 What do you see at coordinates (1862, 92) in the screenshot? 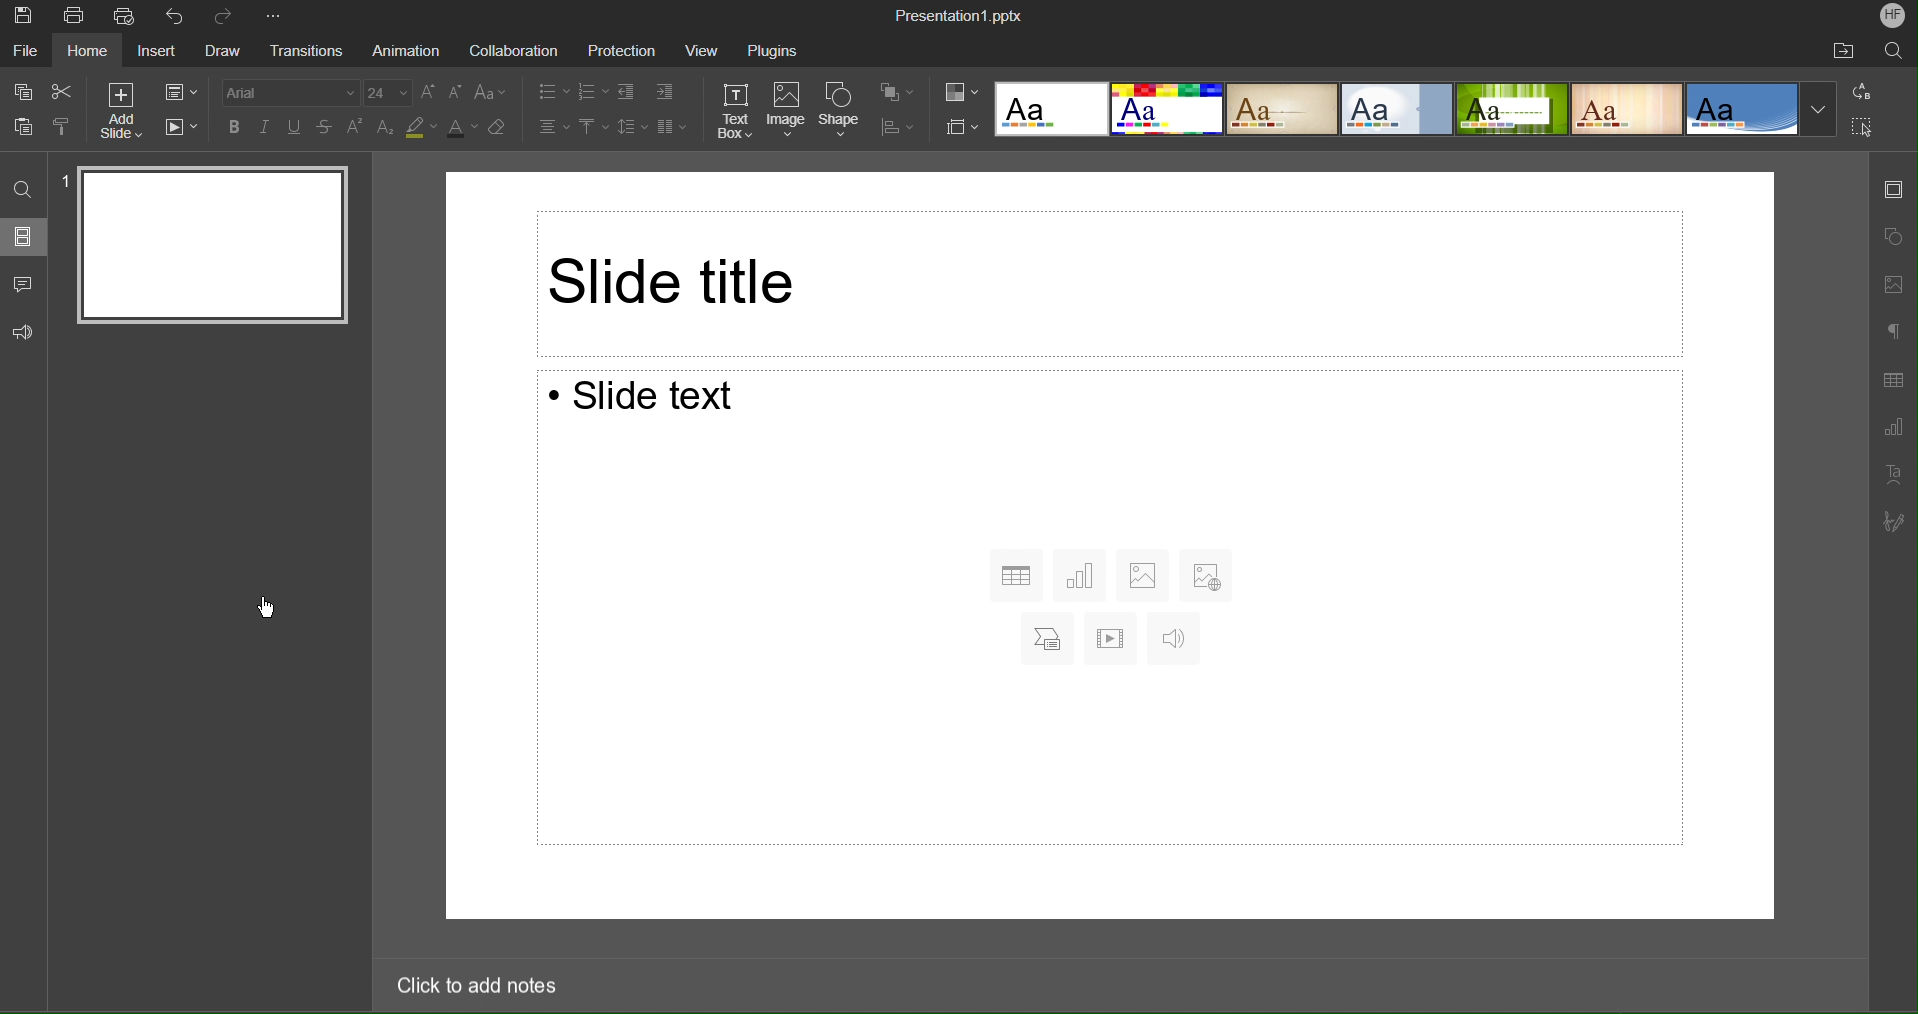
I see `Replace` at bounding box center [1862, 92].